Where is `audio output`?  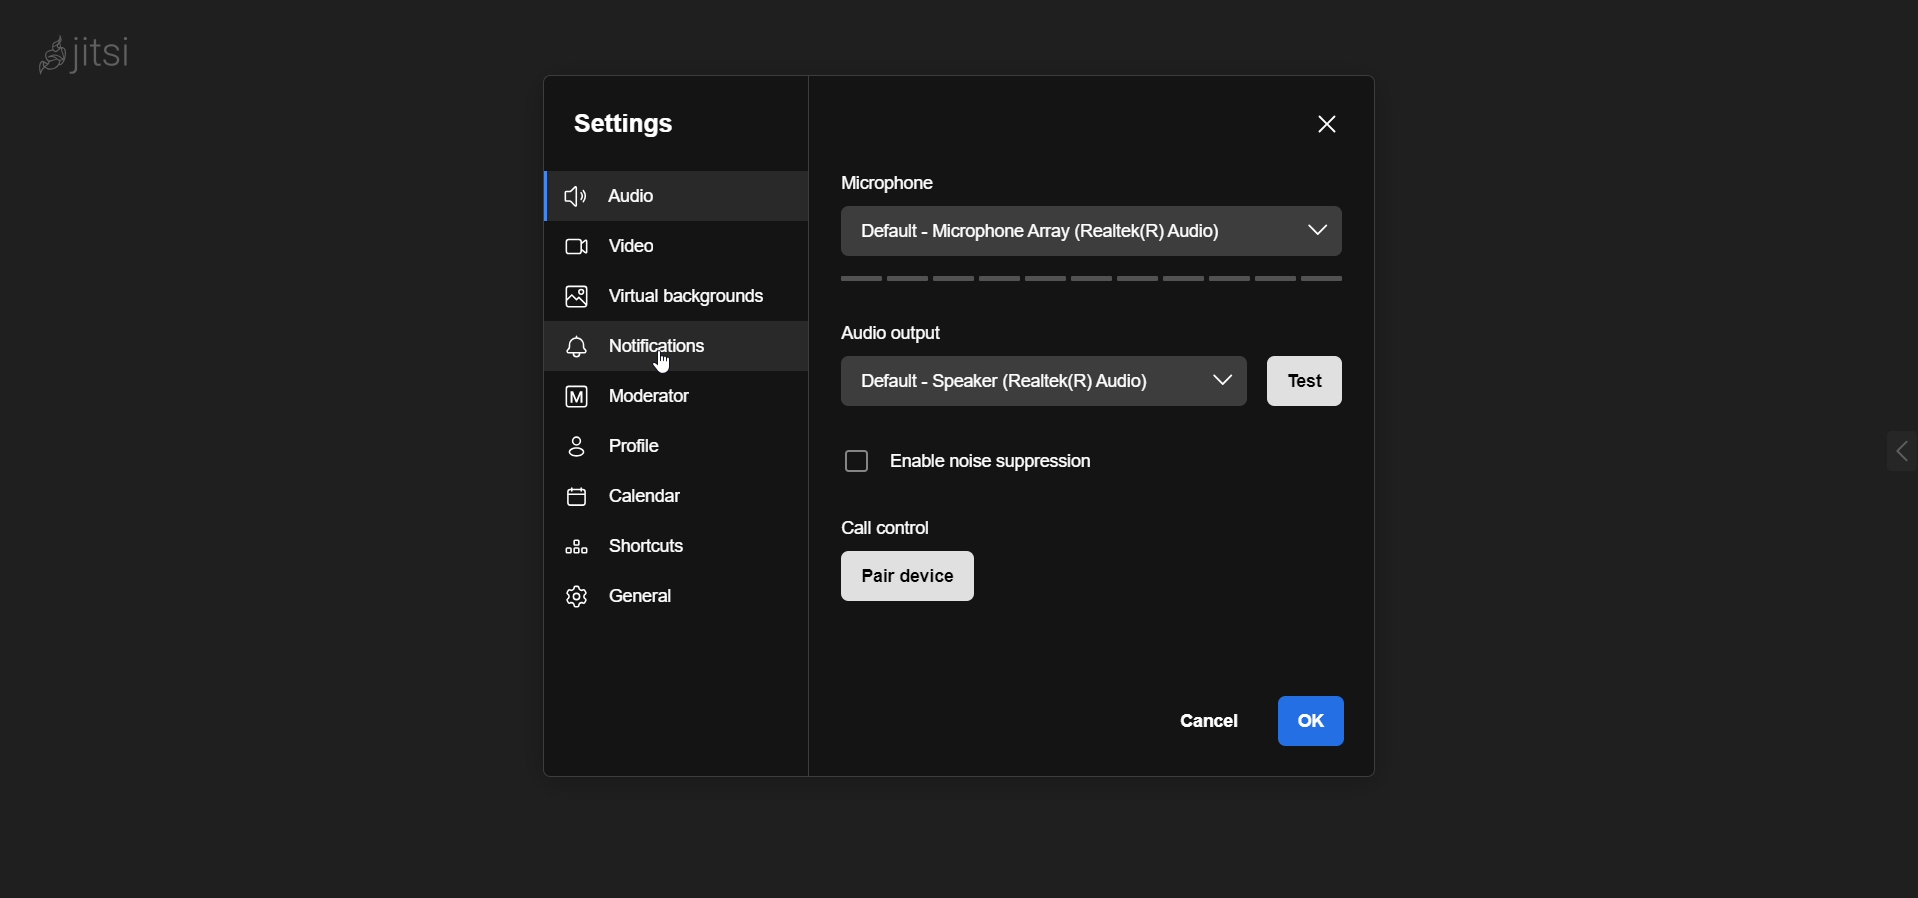 audio output is located at coordinates (910, 332).